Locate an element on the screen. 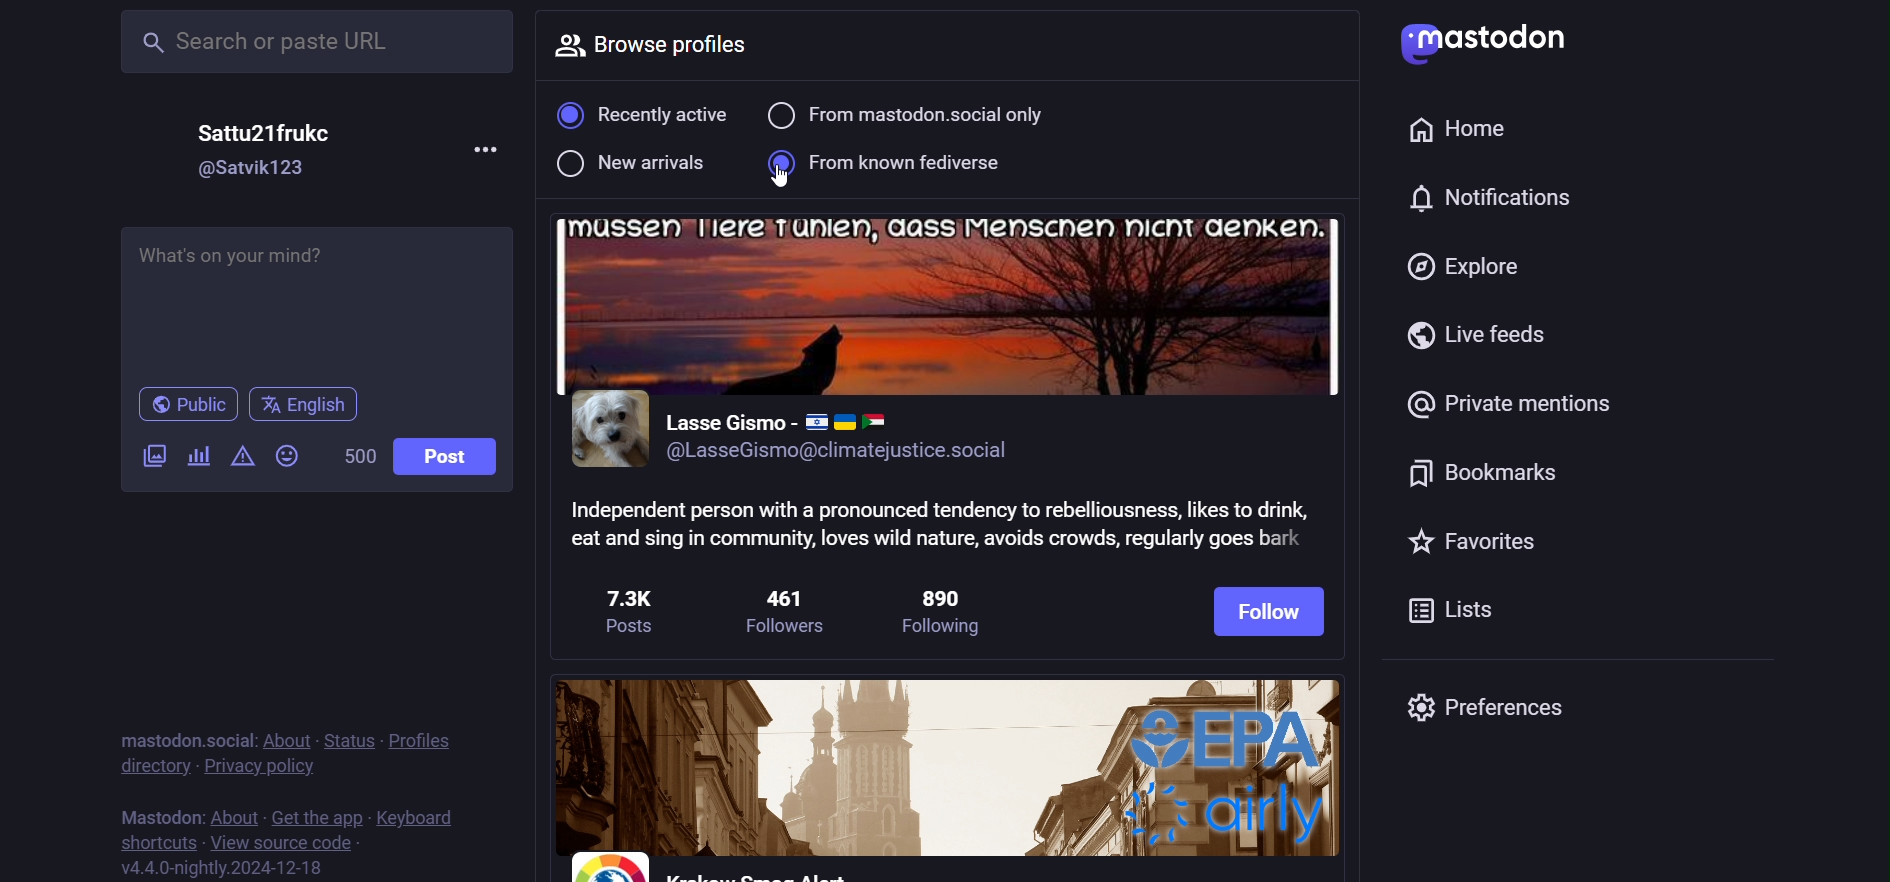 The height and width of the screenshot is (882, 1890). directory is located at coordinates (149, 762).